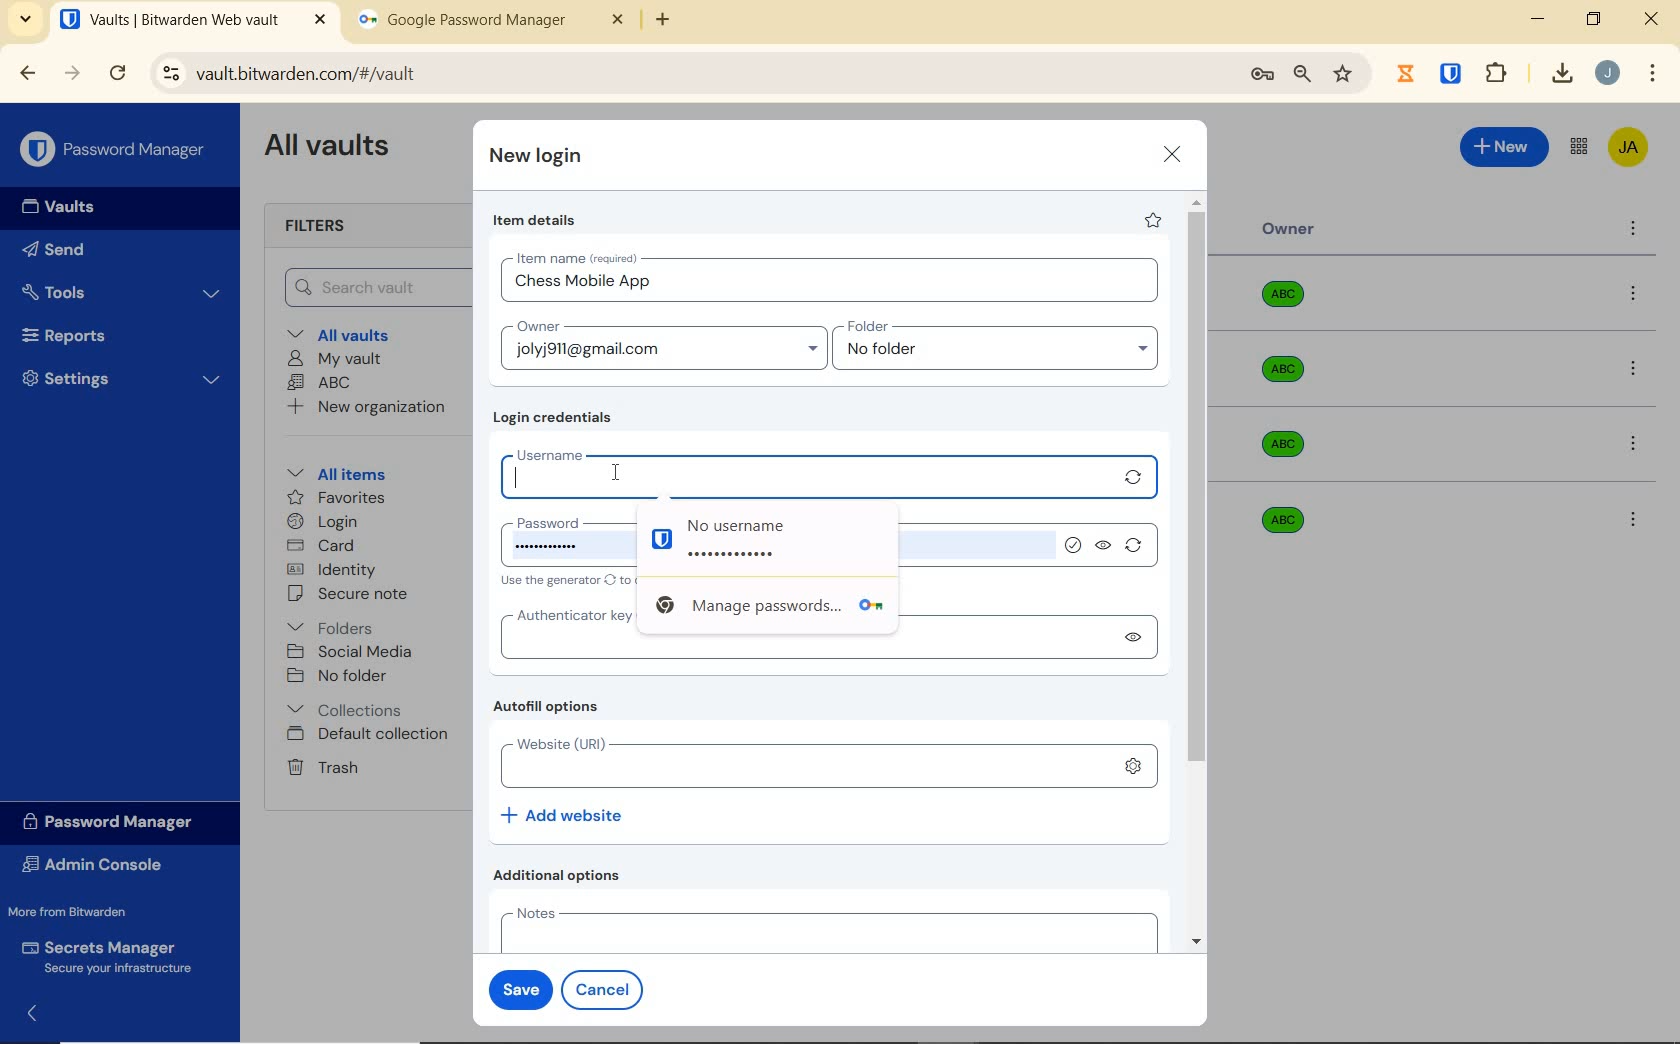  What do you see at coordinates (348, 651) in the screenshot?
I see `Social media` at bounding box center [348, 651].